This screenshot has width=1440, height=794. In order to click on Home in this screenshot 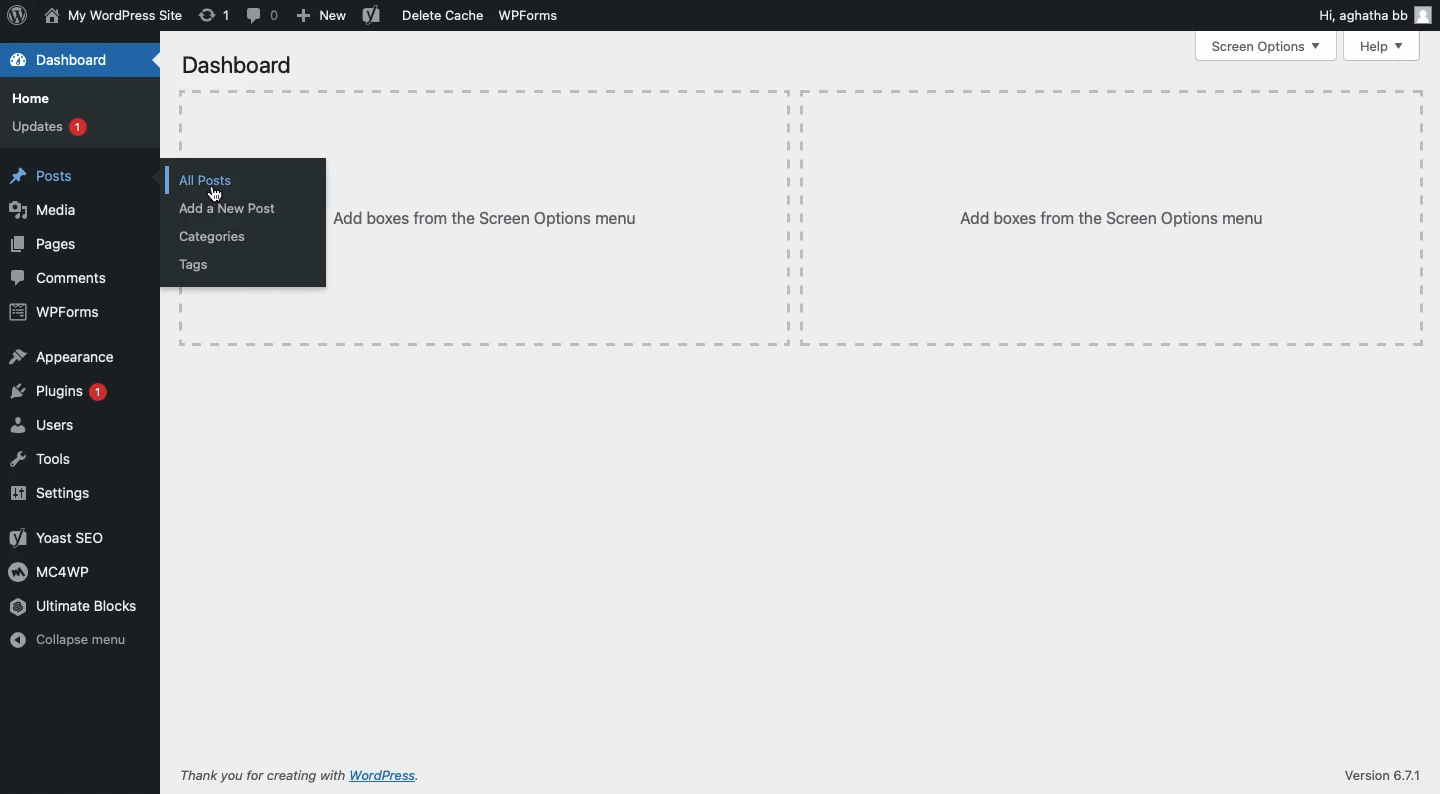, I will do `click(33, 99)`.